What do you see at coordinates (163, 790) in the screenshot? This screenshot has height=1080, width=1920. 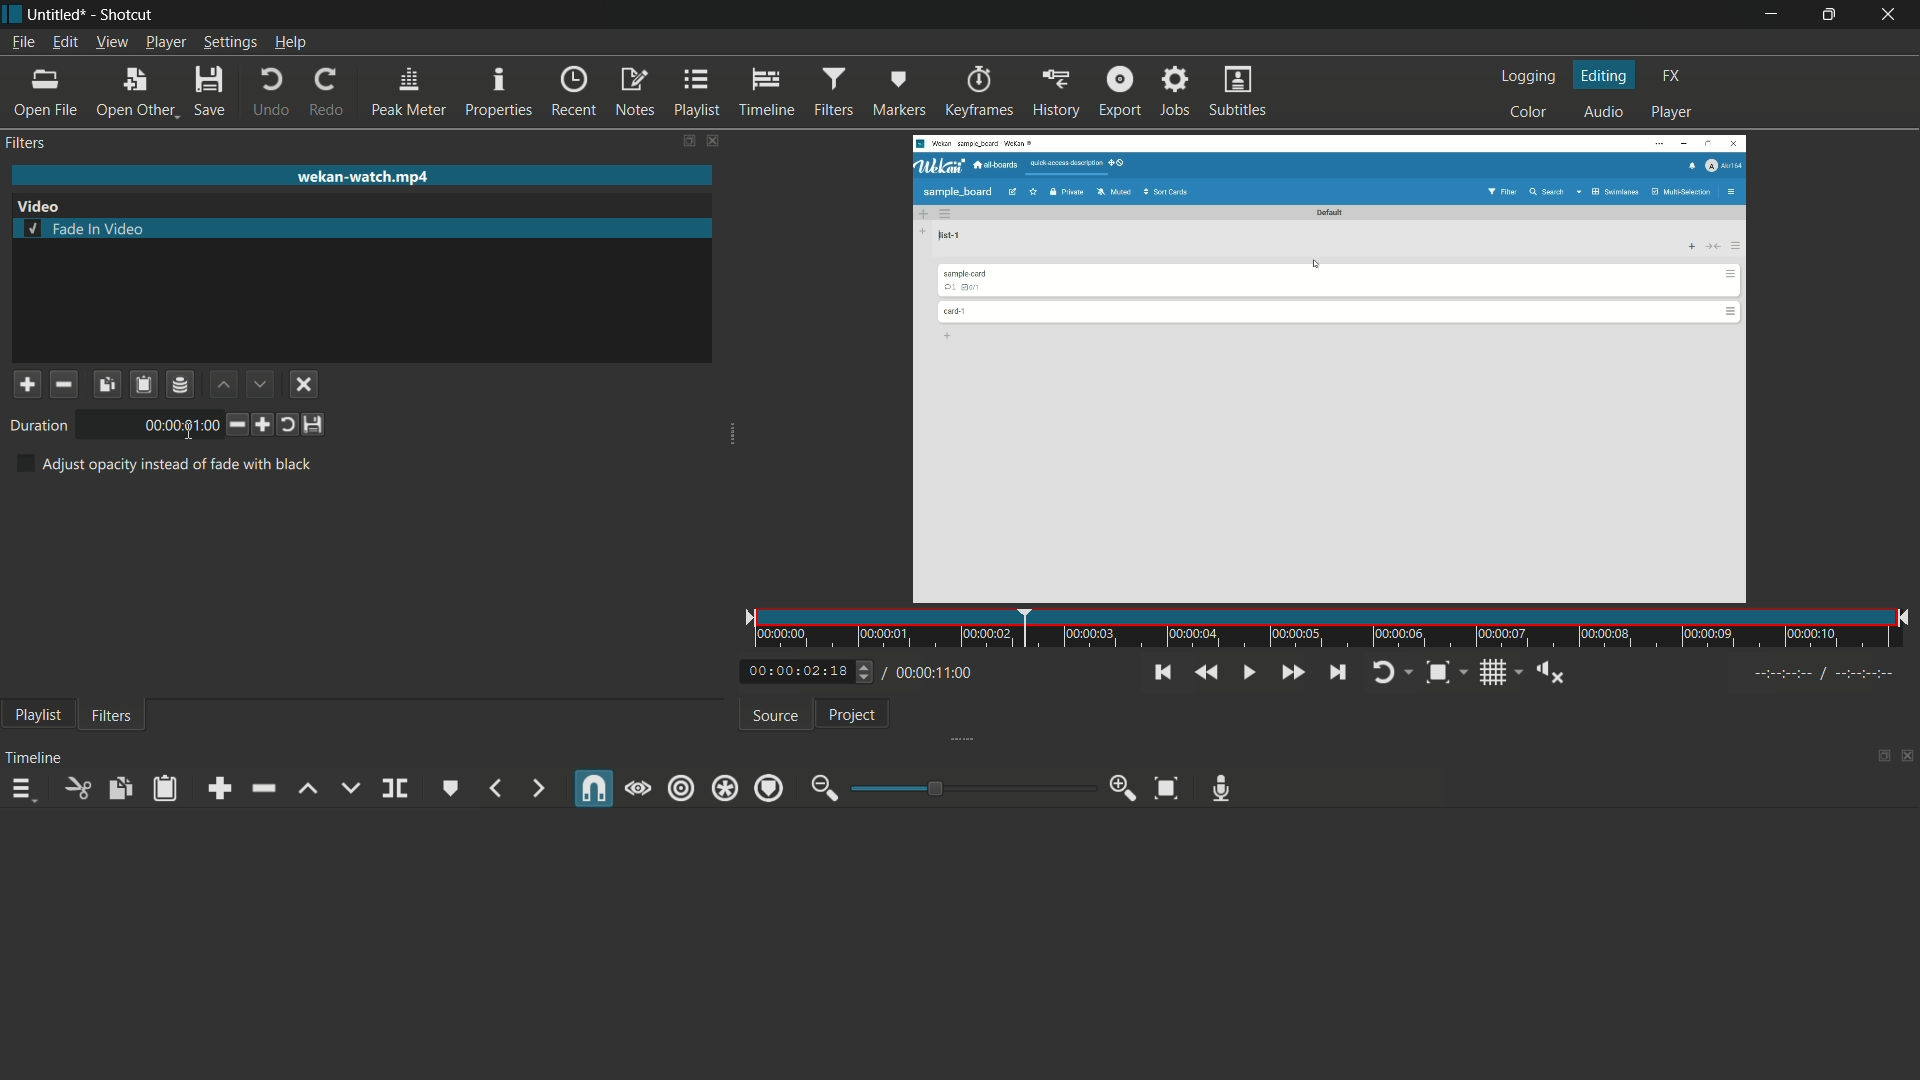 I see `paste` at bounding box center [163, 790].